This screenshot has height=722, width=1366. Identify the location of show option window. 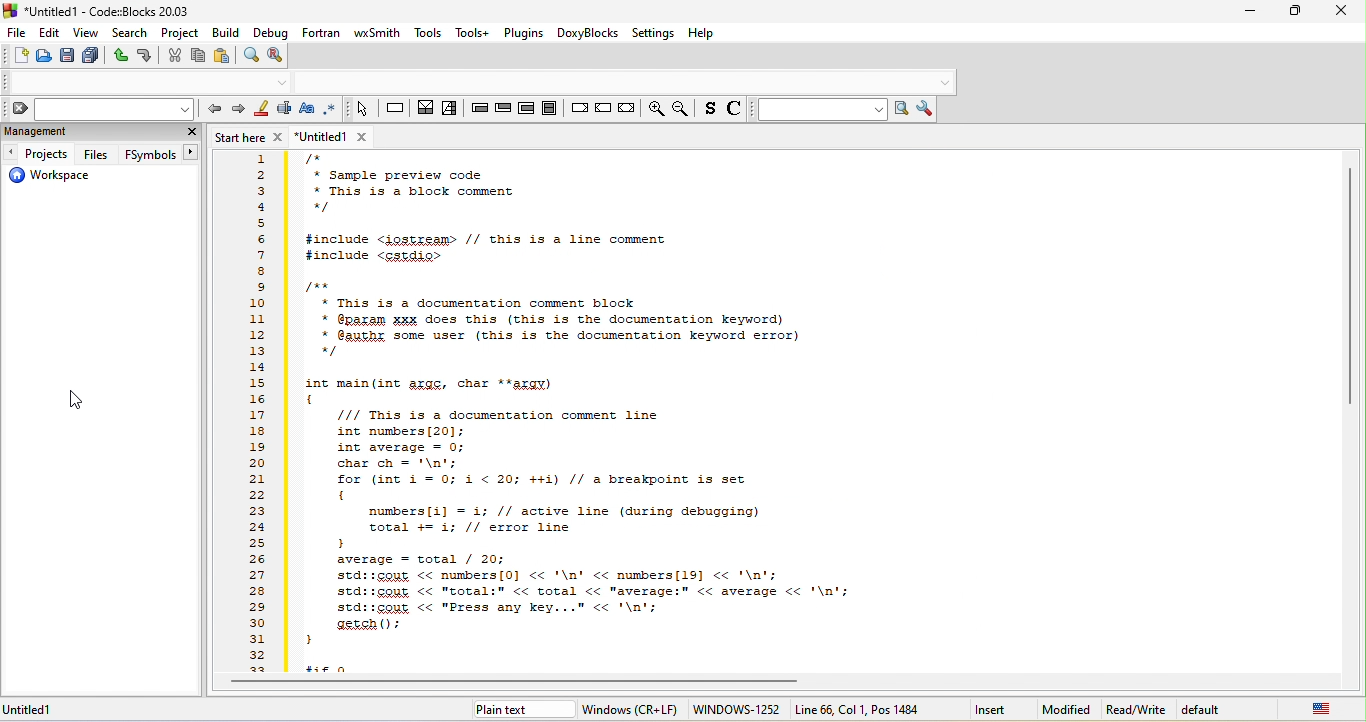
(928, 109).